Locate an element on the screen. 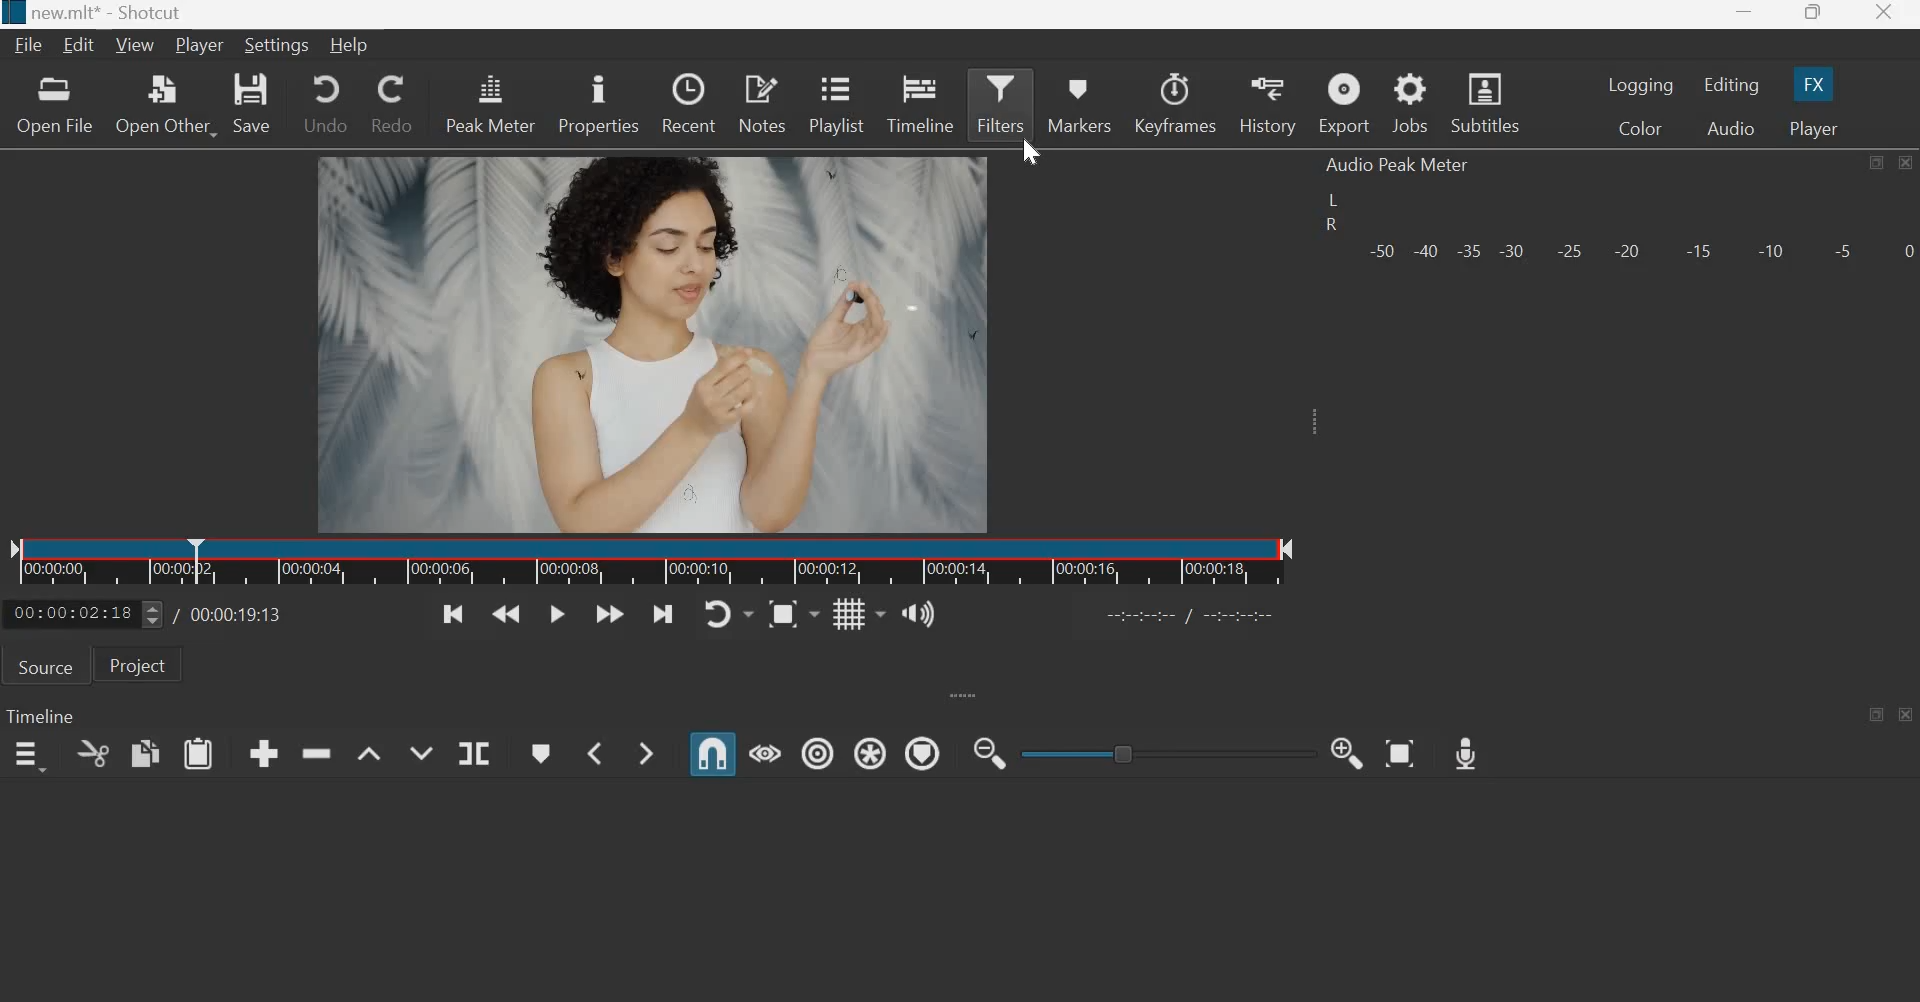  Create/edit marker is located at coordinates (538, 752).